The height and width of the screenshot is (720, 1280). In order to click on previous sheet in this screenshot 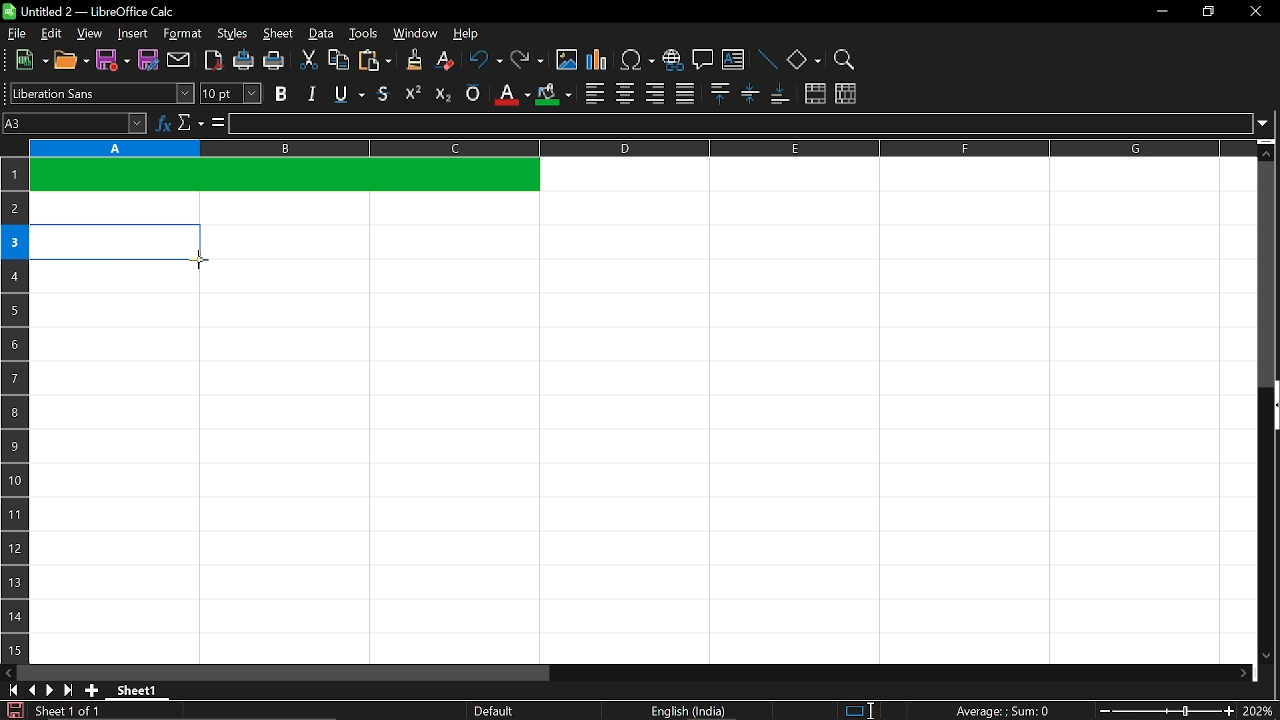, I will do `click(30, 690)`.